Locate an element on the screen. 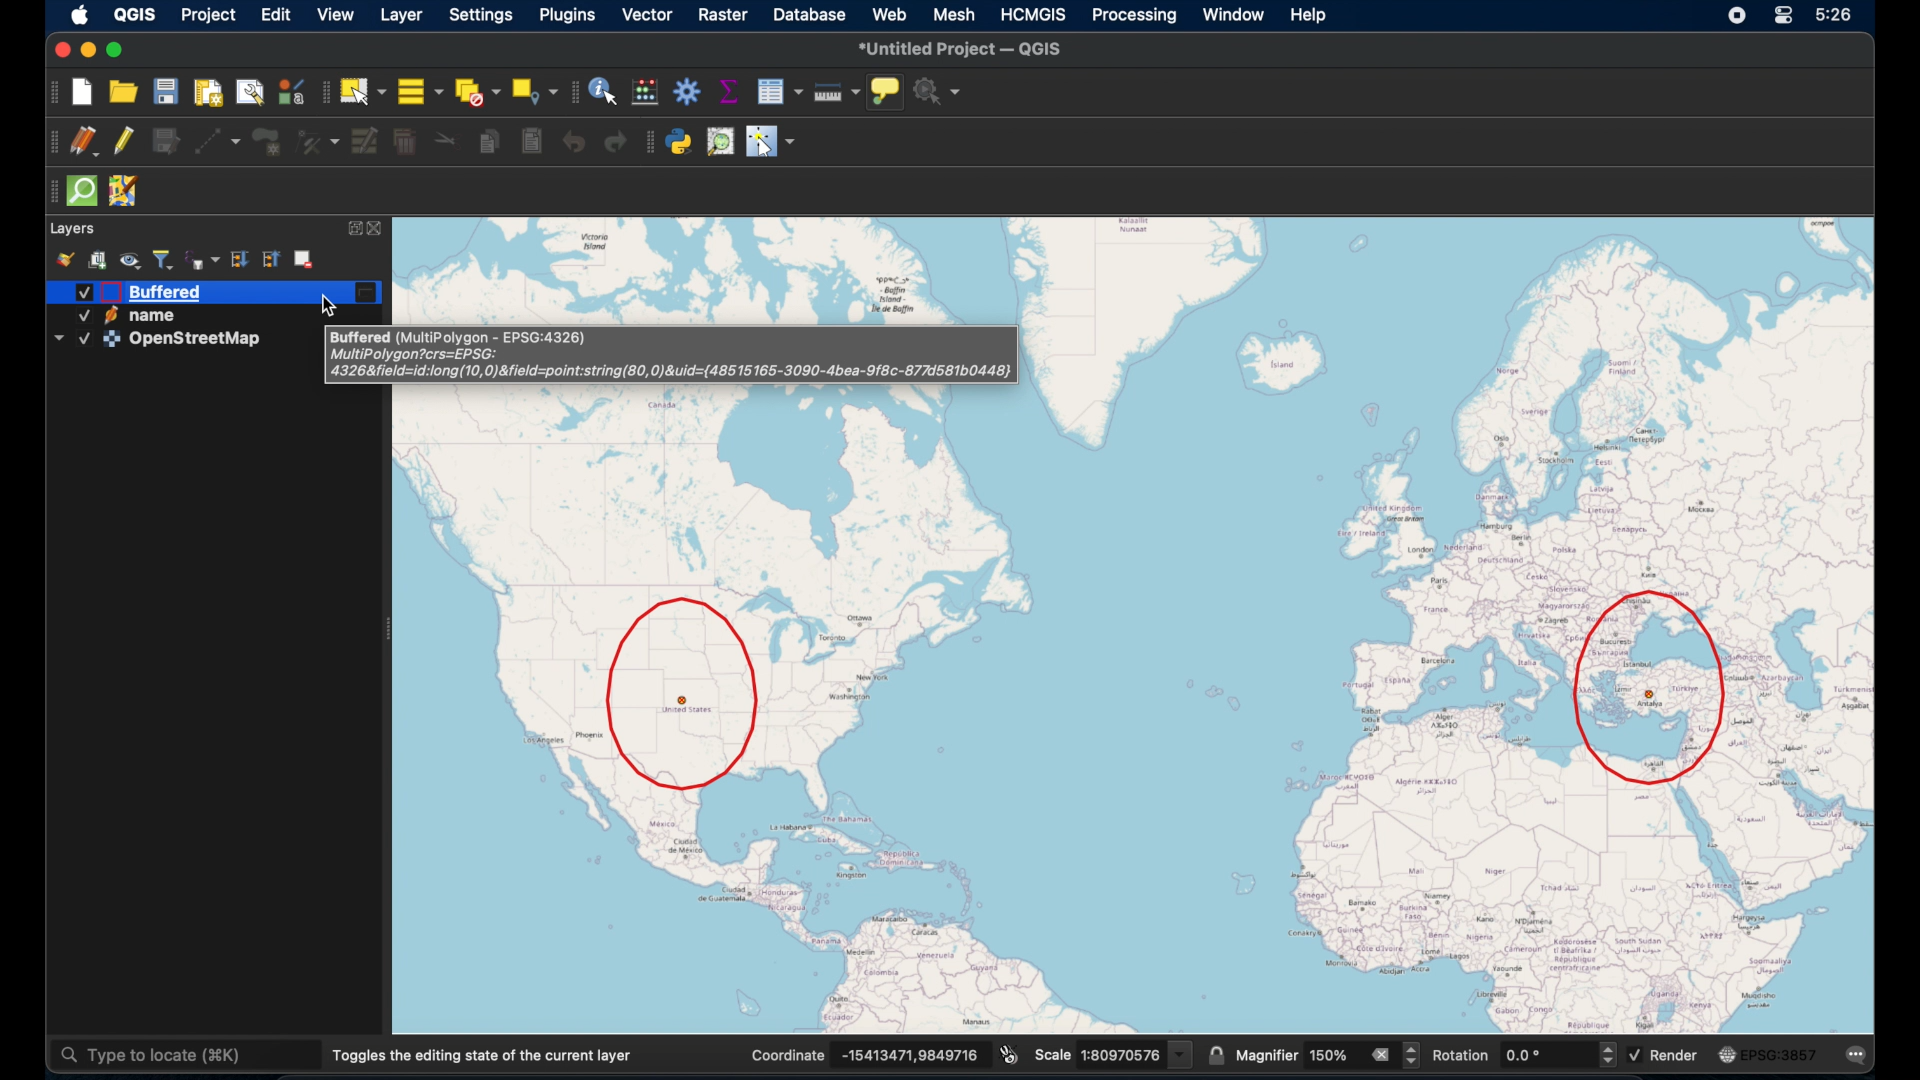  layers is located at coordinates (73, 226).